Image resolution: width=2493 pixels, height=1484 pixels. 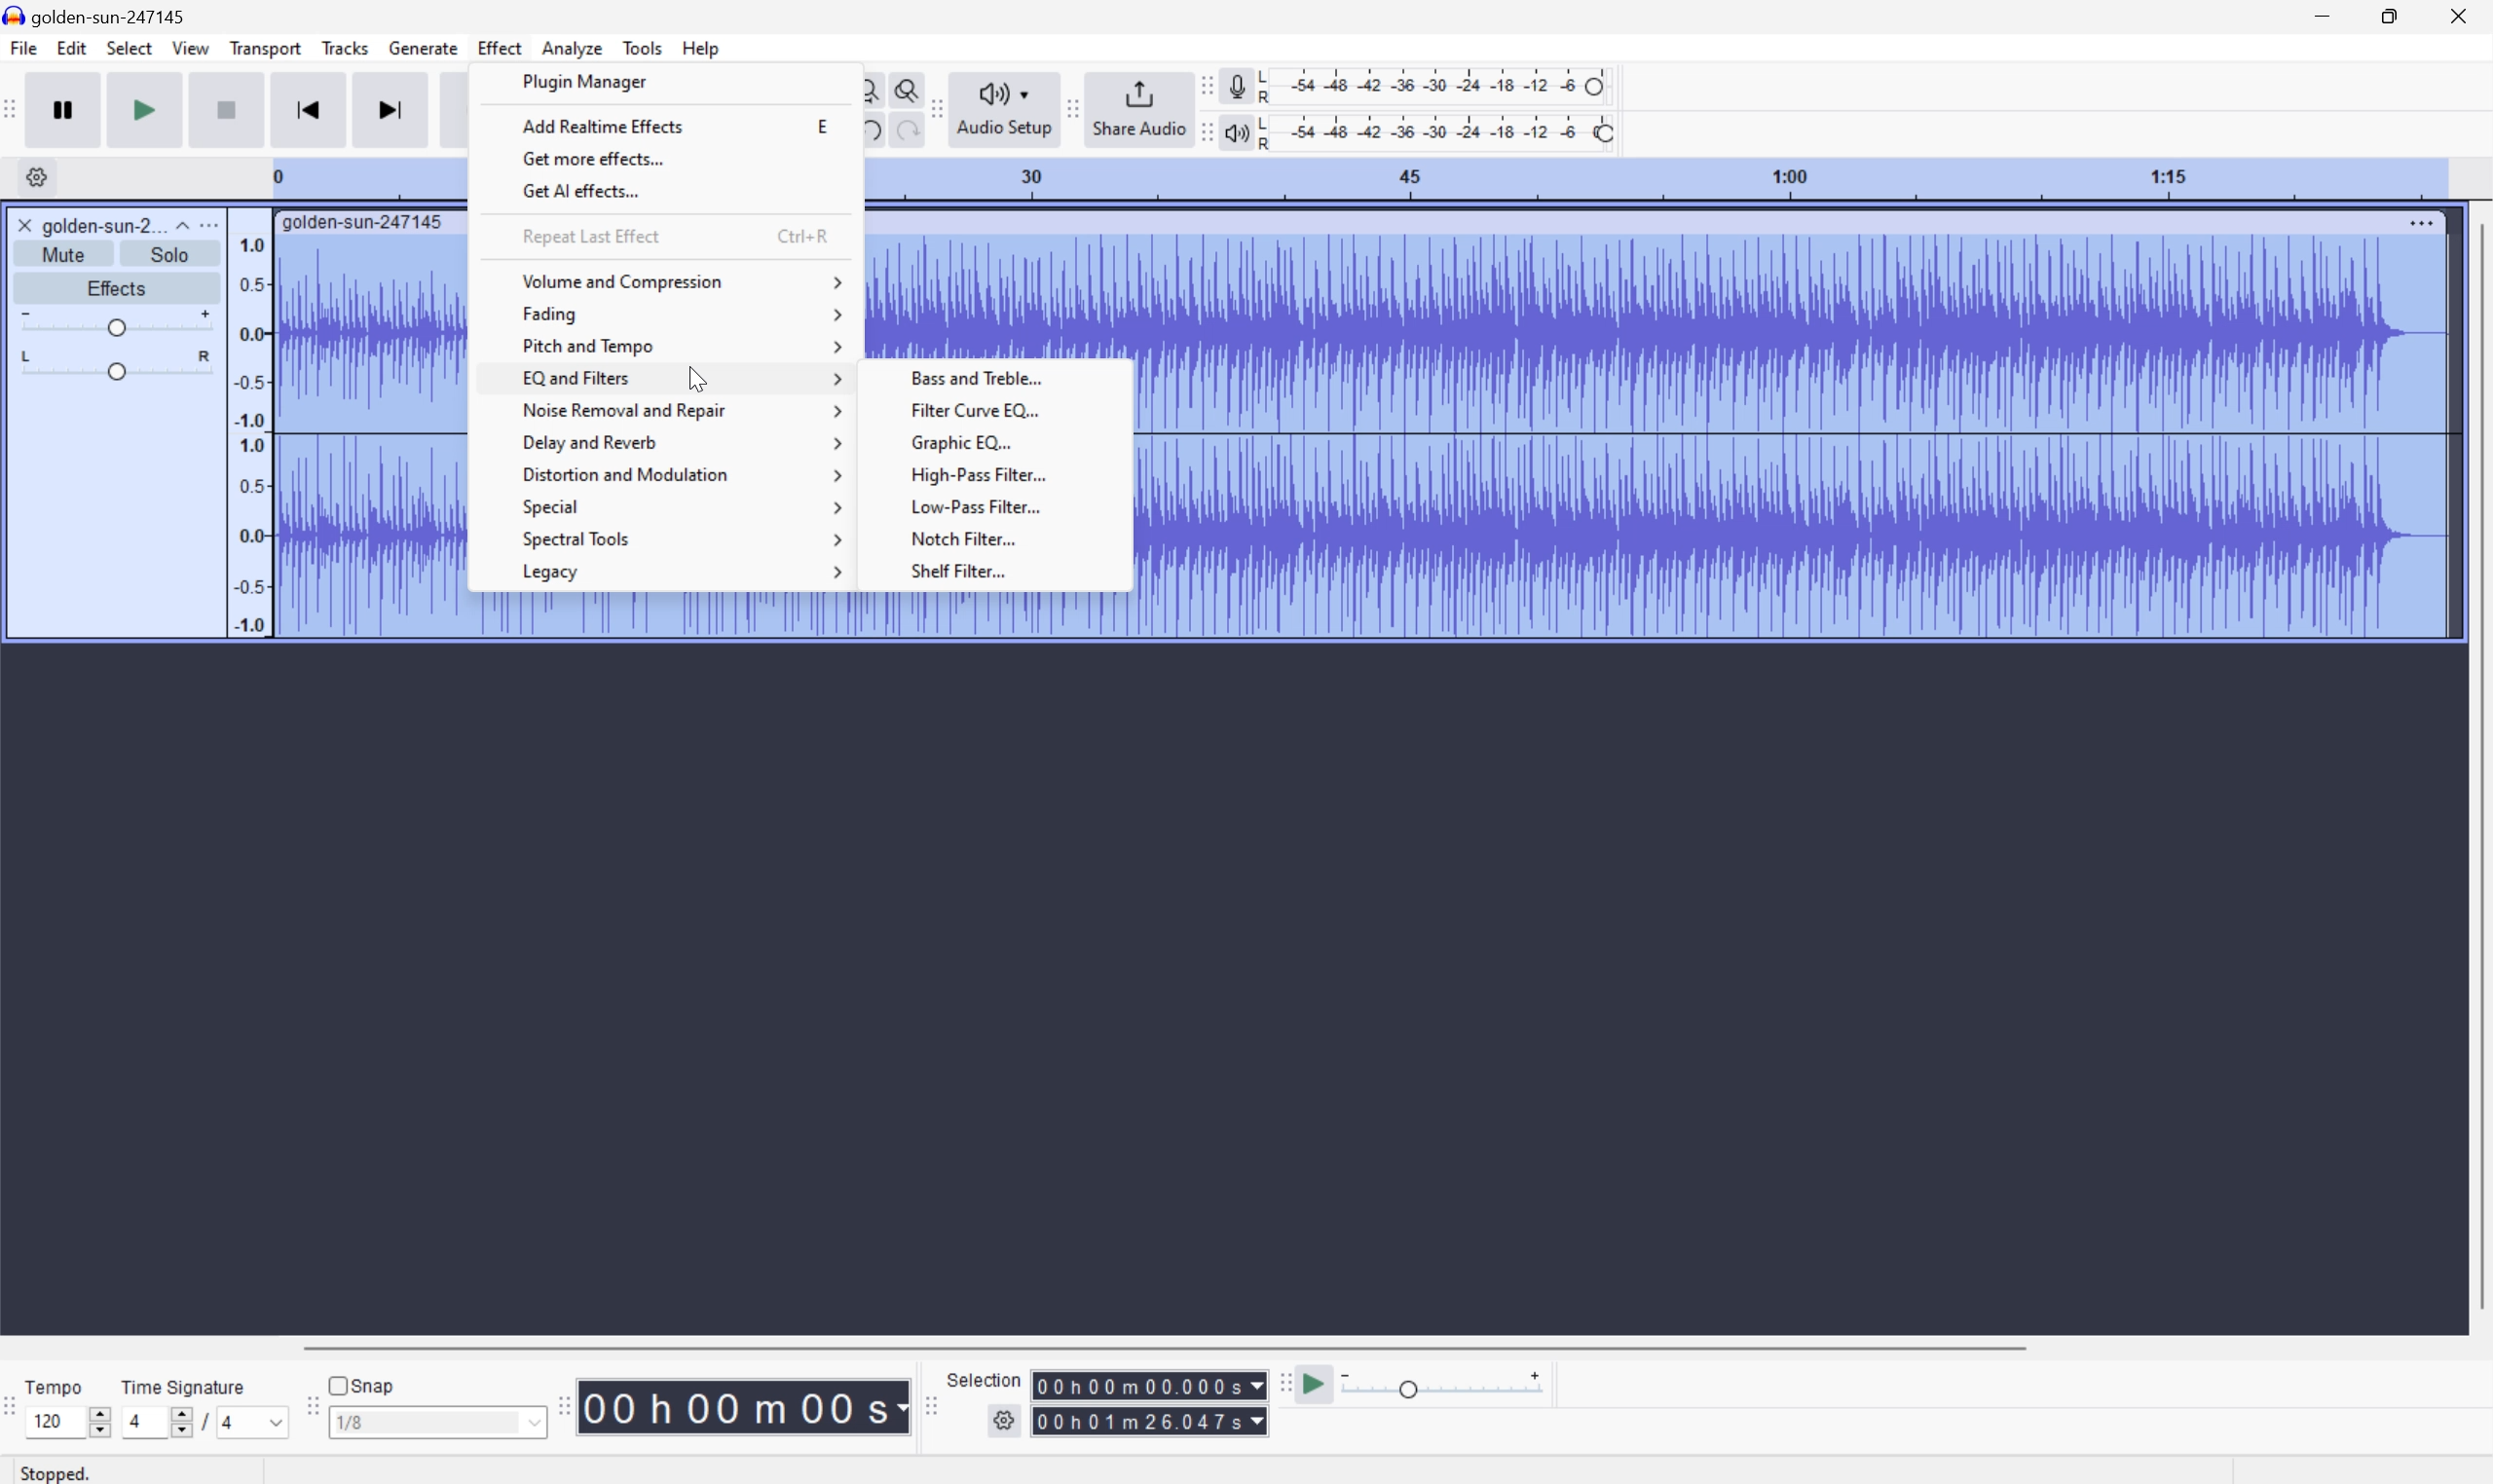 I want to click on Undo, so click(x=867, y=130).